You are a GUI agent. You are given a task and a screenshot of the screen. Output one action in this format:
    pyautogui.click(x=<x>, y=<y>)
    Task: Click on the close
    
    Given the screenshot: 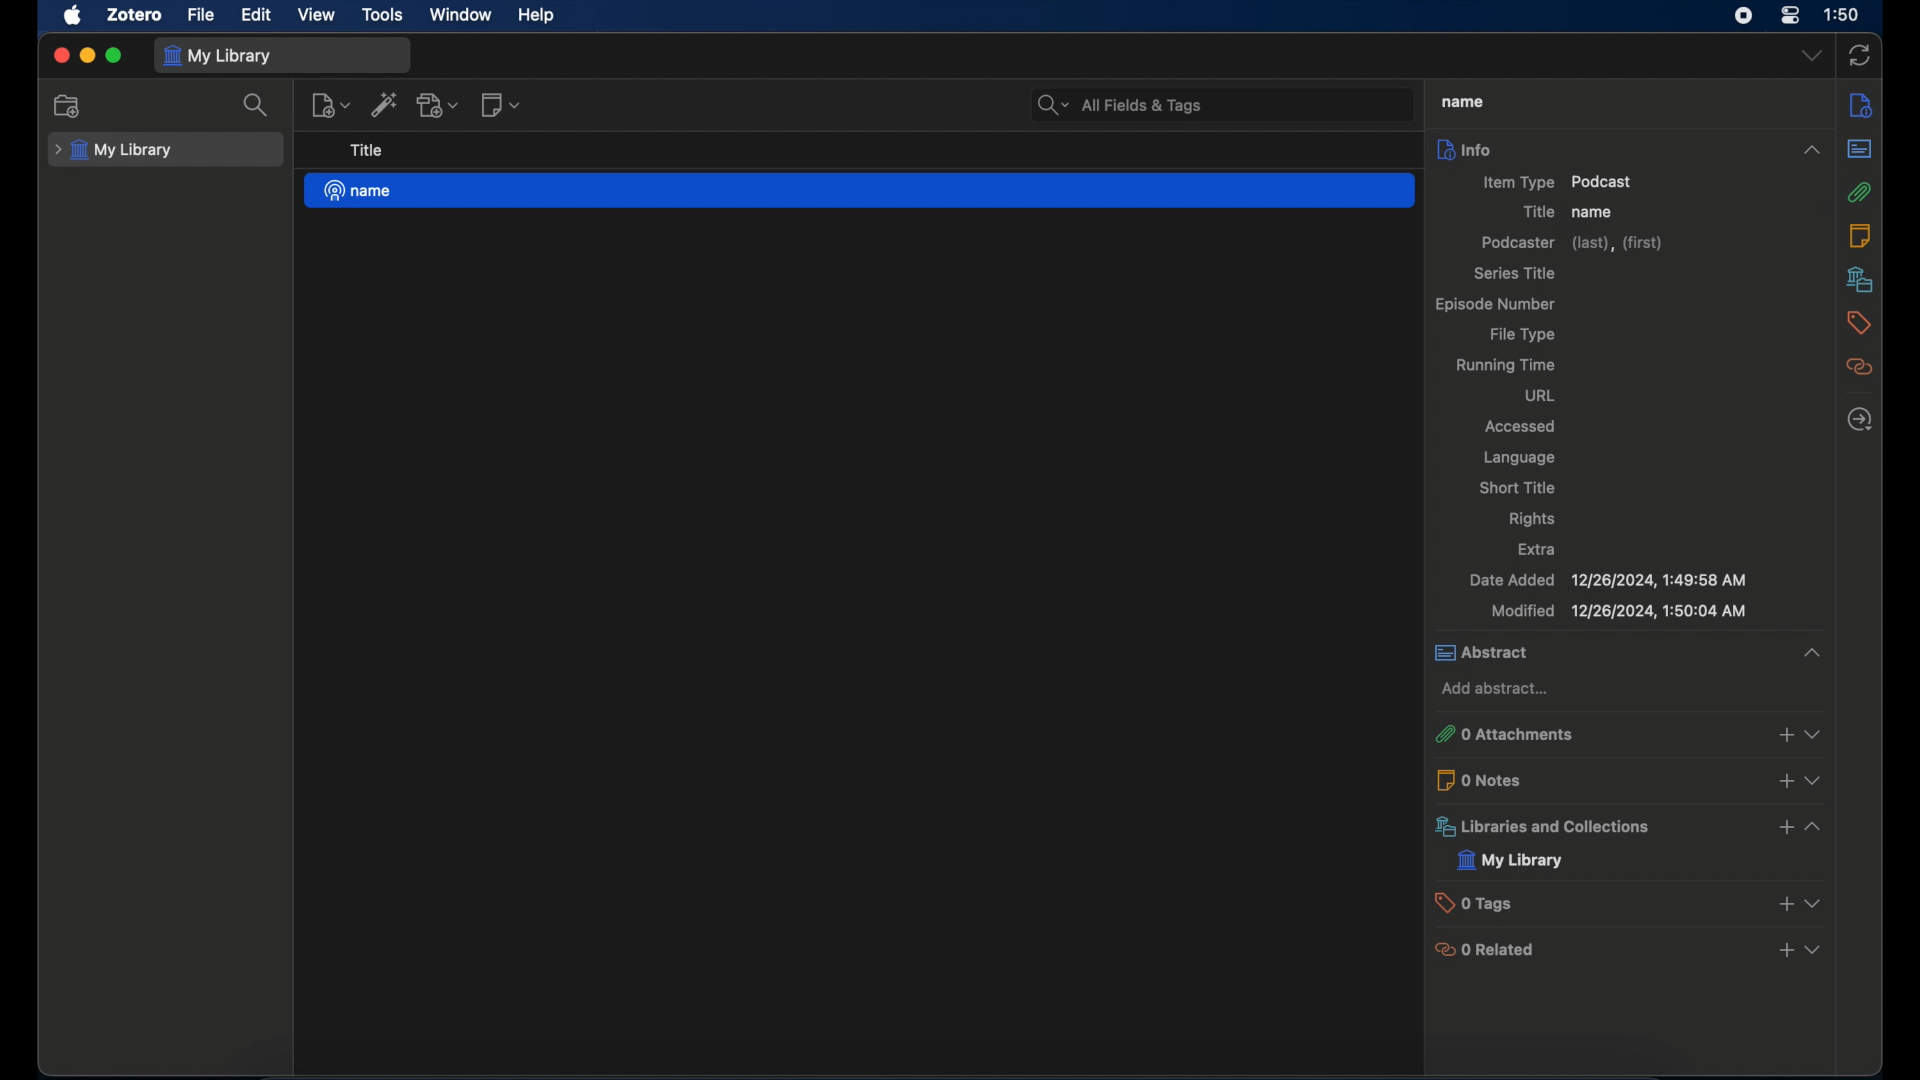 What is the action you would take?
    pyautogui.click(x=60, y=55)
    